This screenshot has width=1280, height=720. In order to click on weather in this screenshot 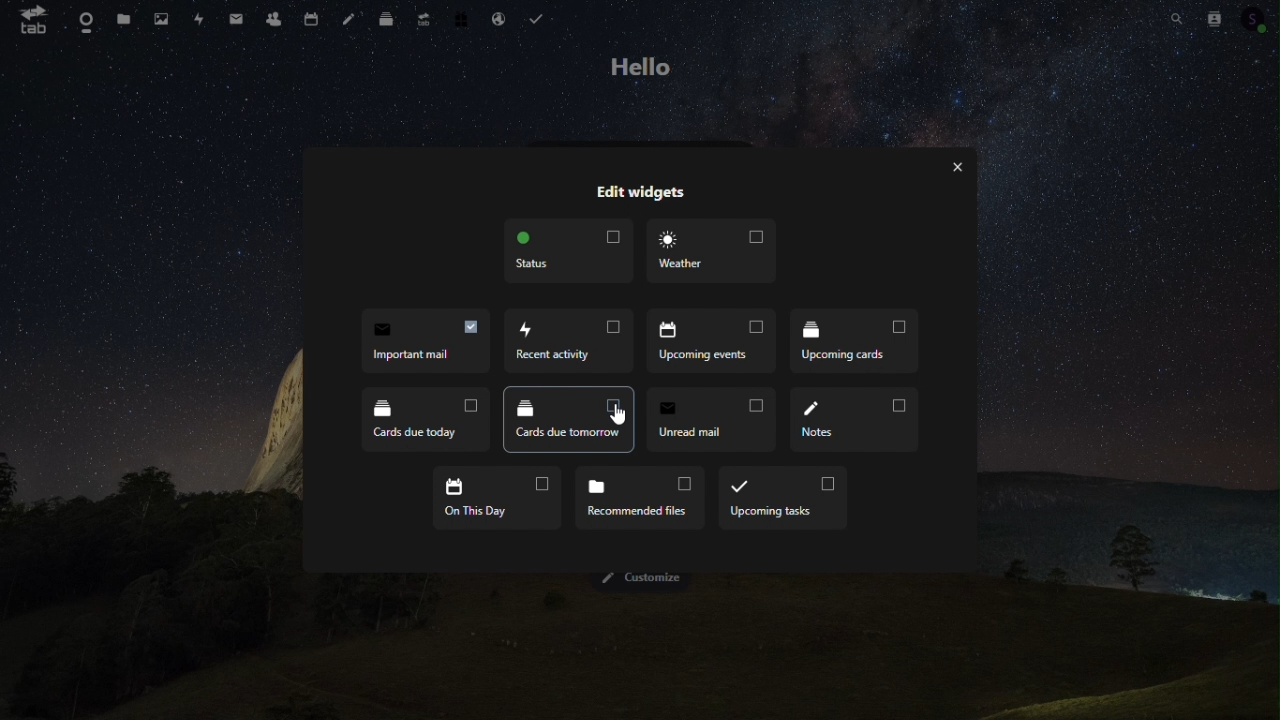, I will do `click(716, 254)`.